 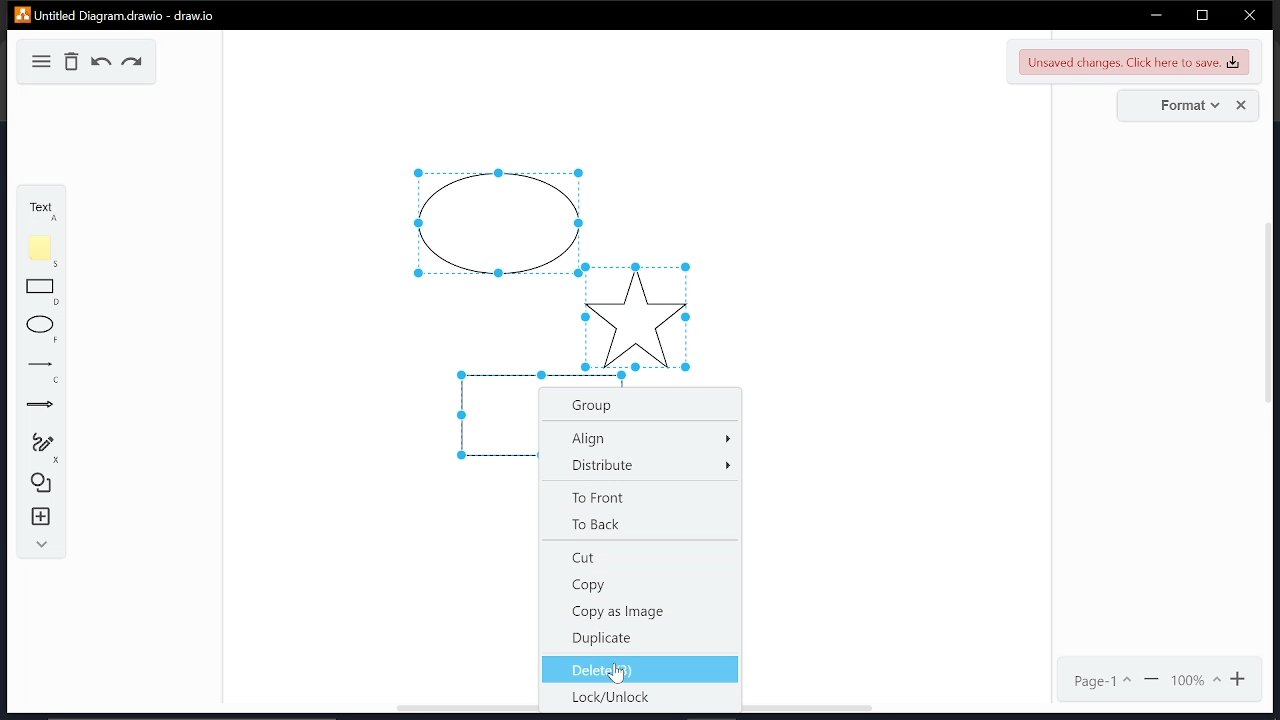 What do you see at coordinates (1153, 680) in the screenshot?
I see `zoom out` at bounding box center [1153, 680].